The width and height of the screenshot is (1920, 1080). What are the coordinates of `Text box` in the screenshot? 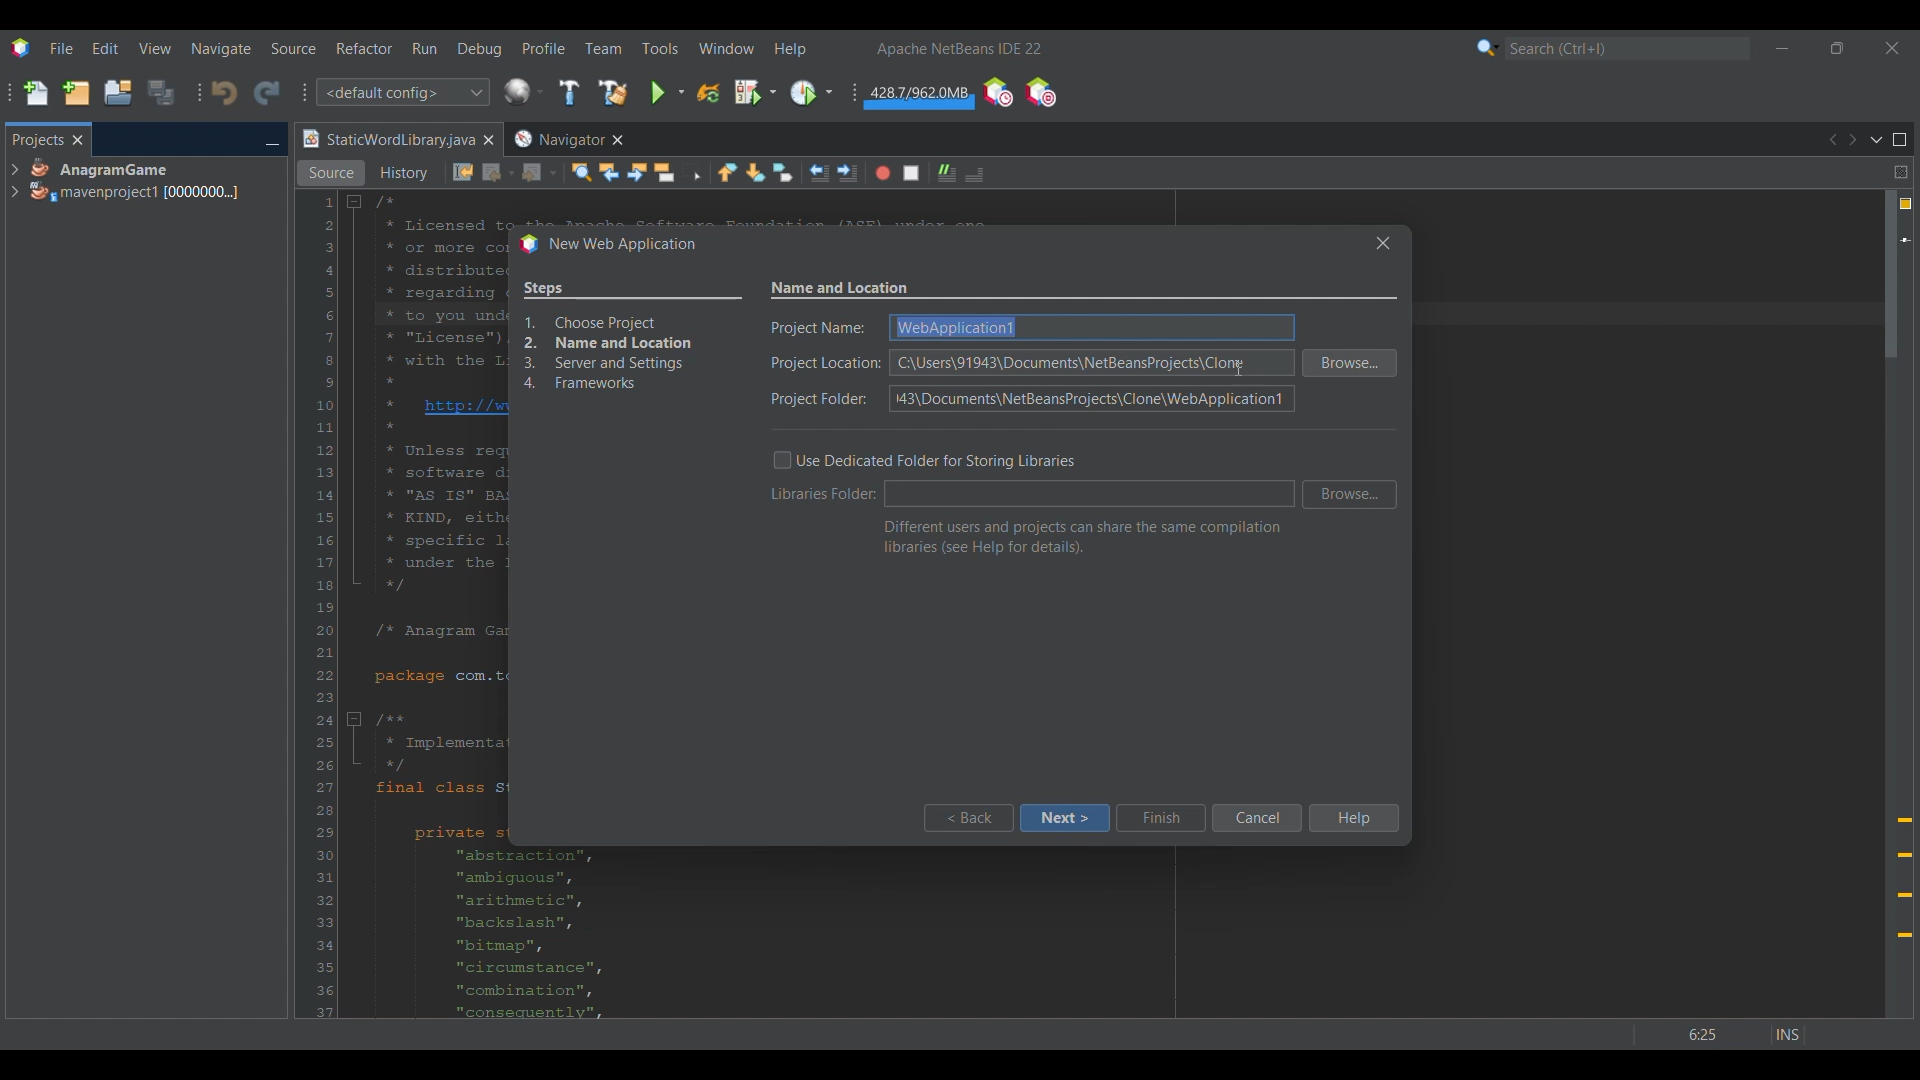 It's located at (1090, 494).